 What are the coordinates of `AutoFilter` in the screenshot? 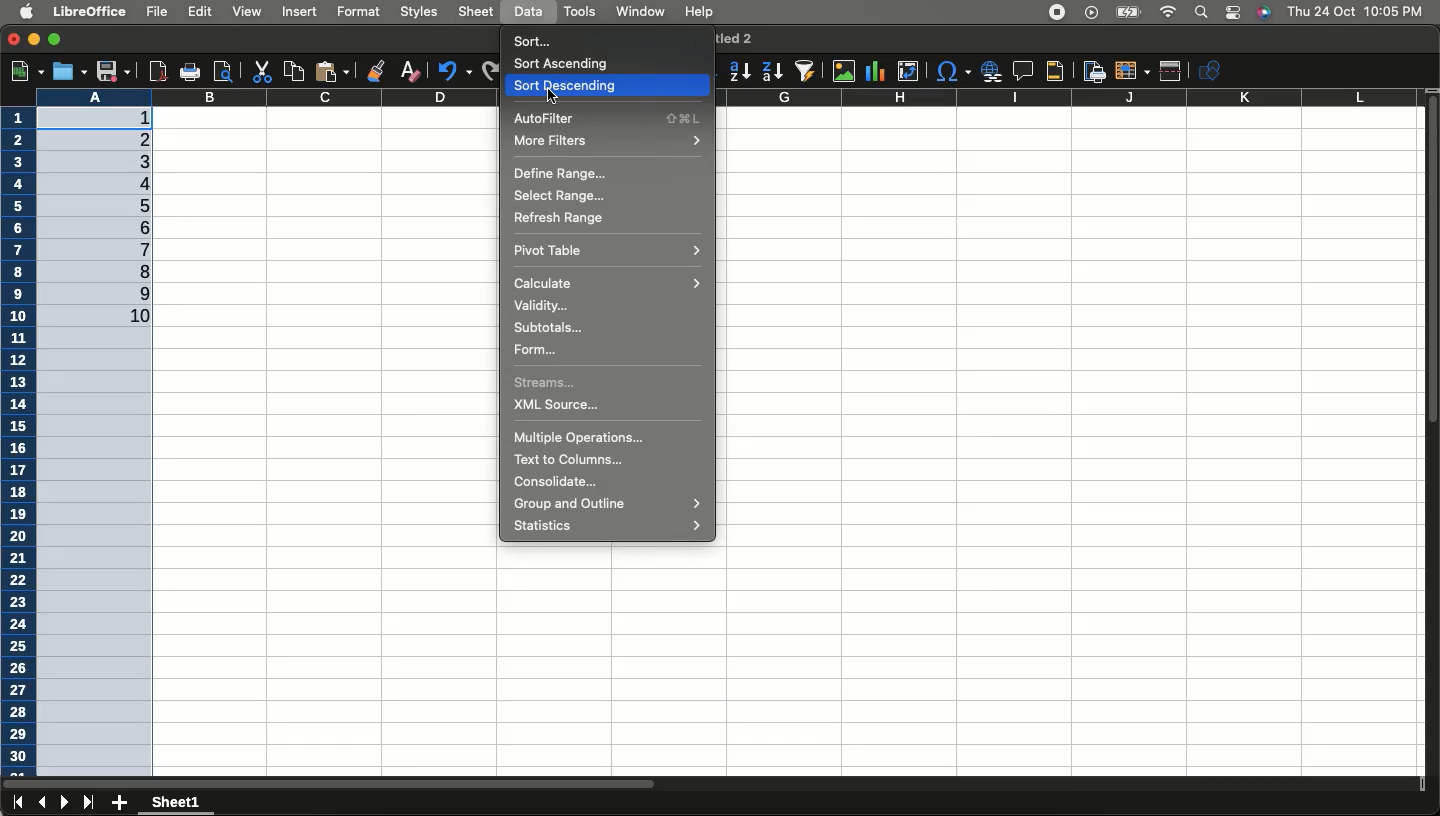 It's located at (605, 118).